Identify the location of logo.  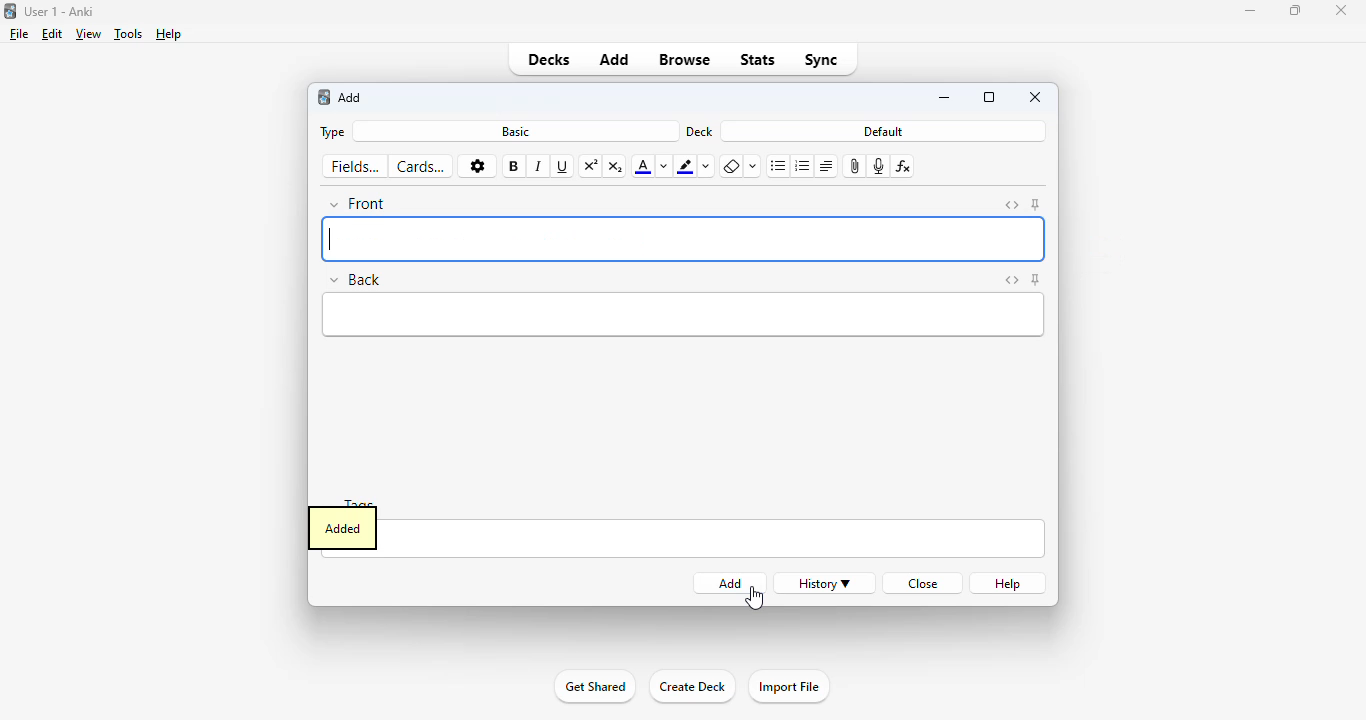
(9, 11).